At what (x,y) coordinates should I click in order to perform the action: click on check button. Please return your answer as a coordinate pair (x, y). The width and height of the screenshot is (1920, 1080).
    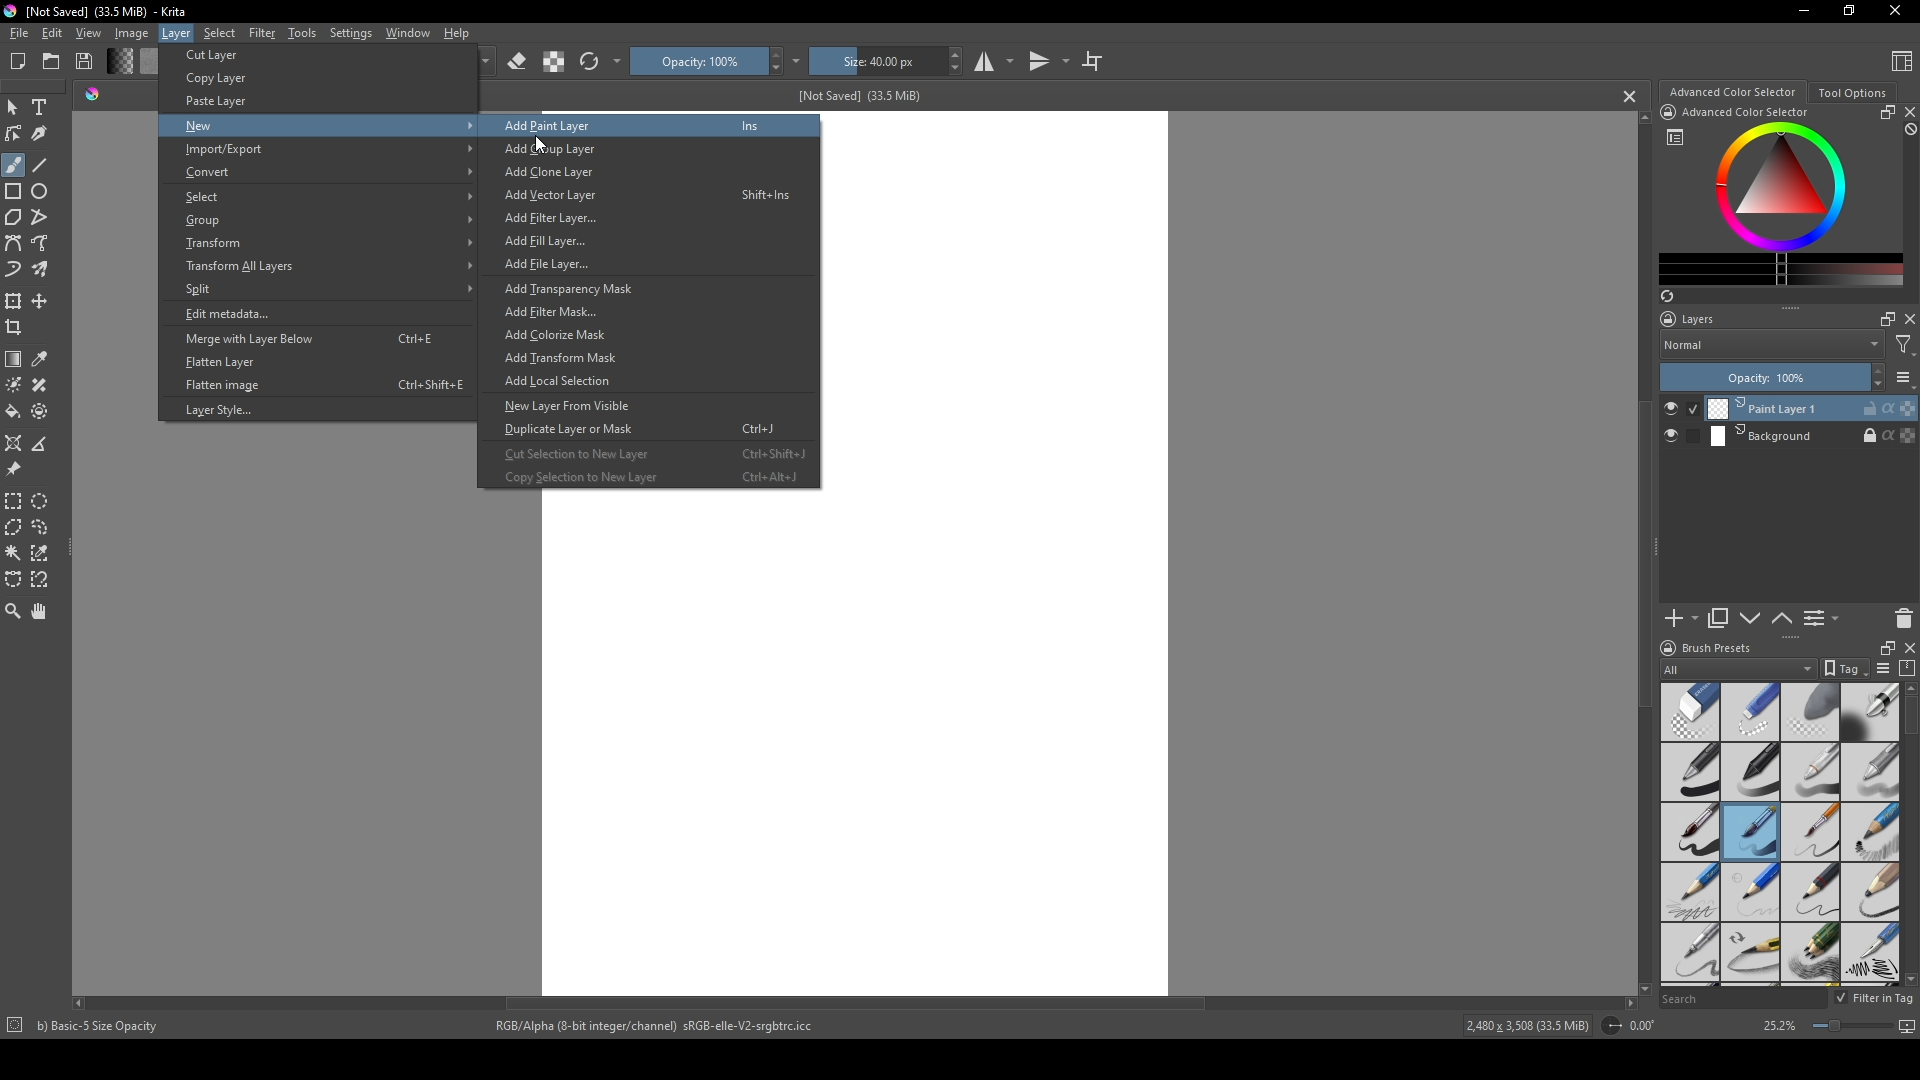
    Looking at the image, I should click on (1681, 436).